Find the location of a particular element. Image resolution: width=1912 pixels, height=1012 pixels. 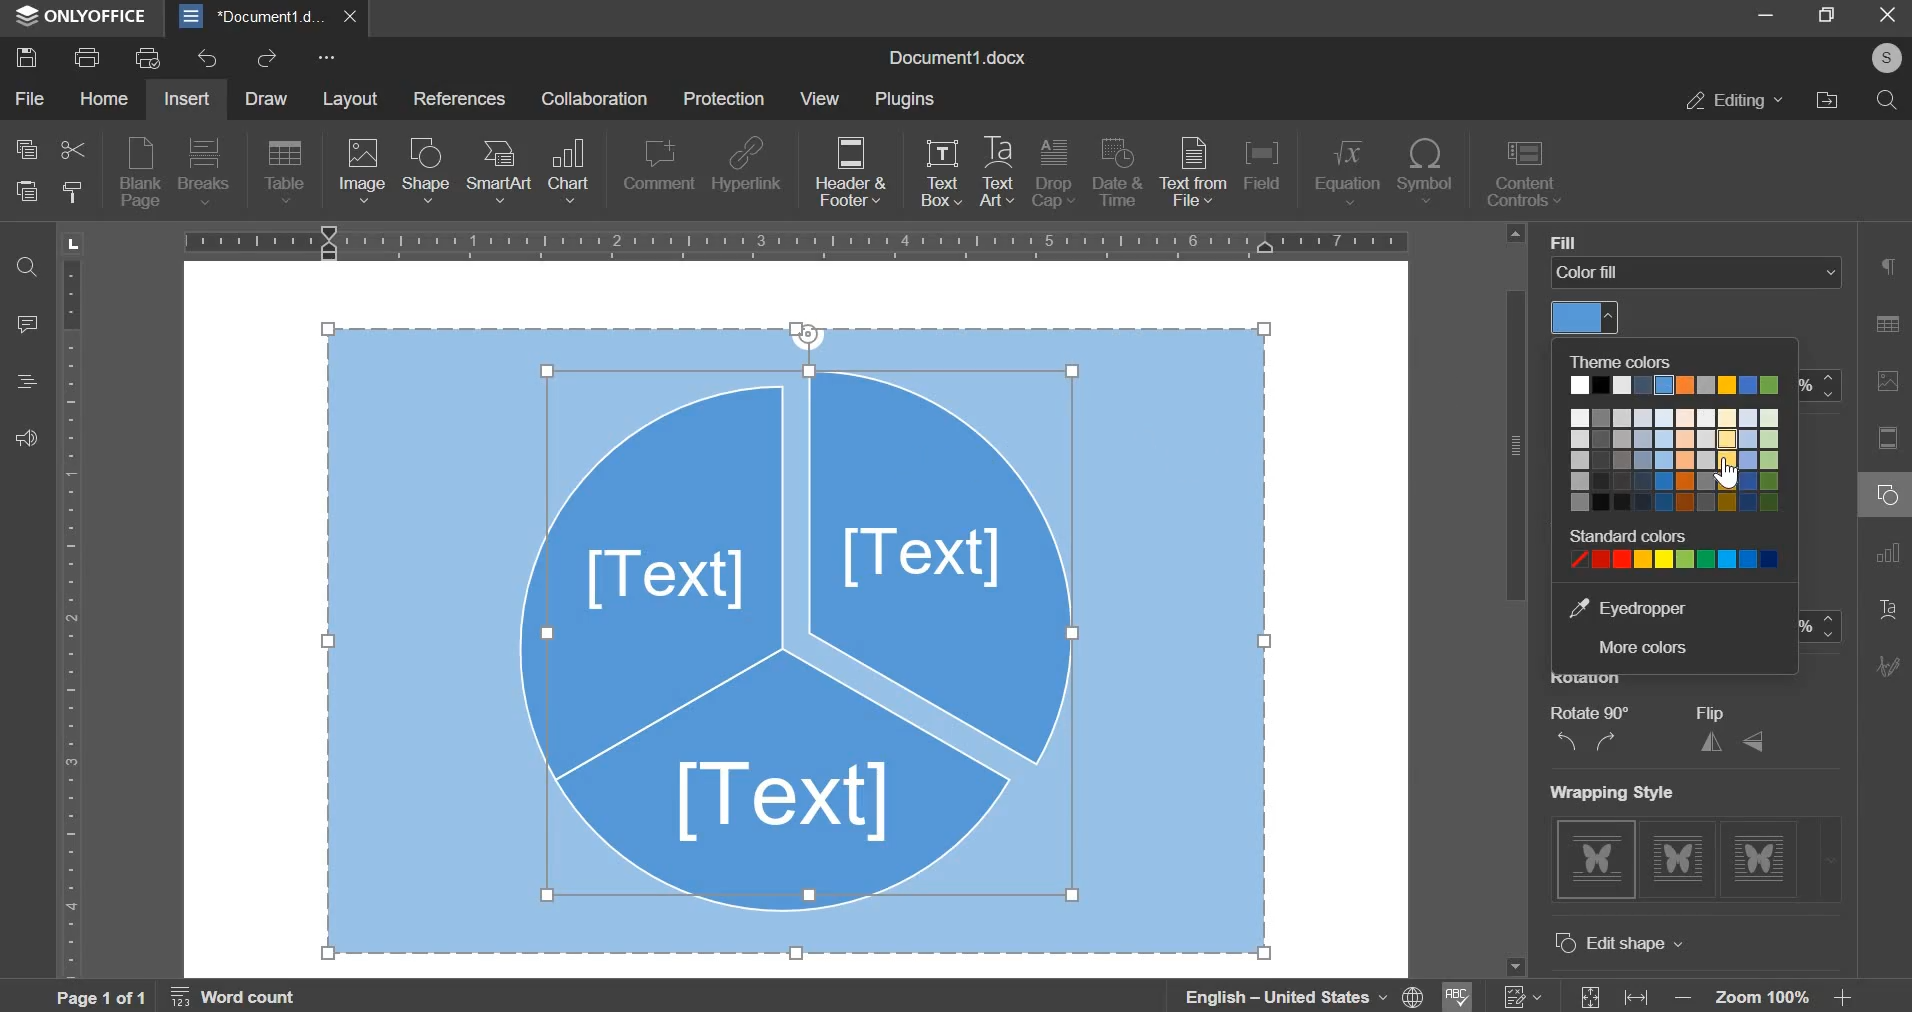

Heading panel is located at coordinates (31, 380).